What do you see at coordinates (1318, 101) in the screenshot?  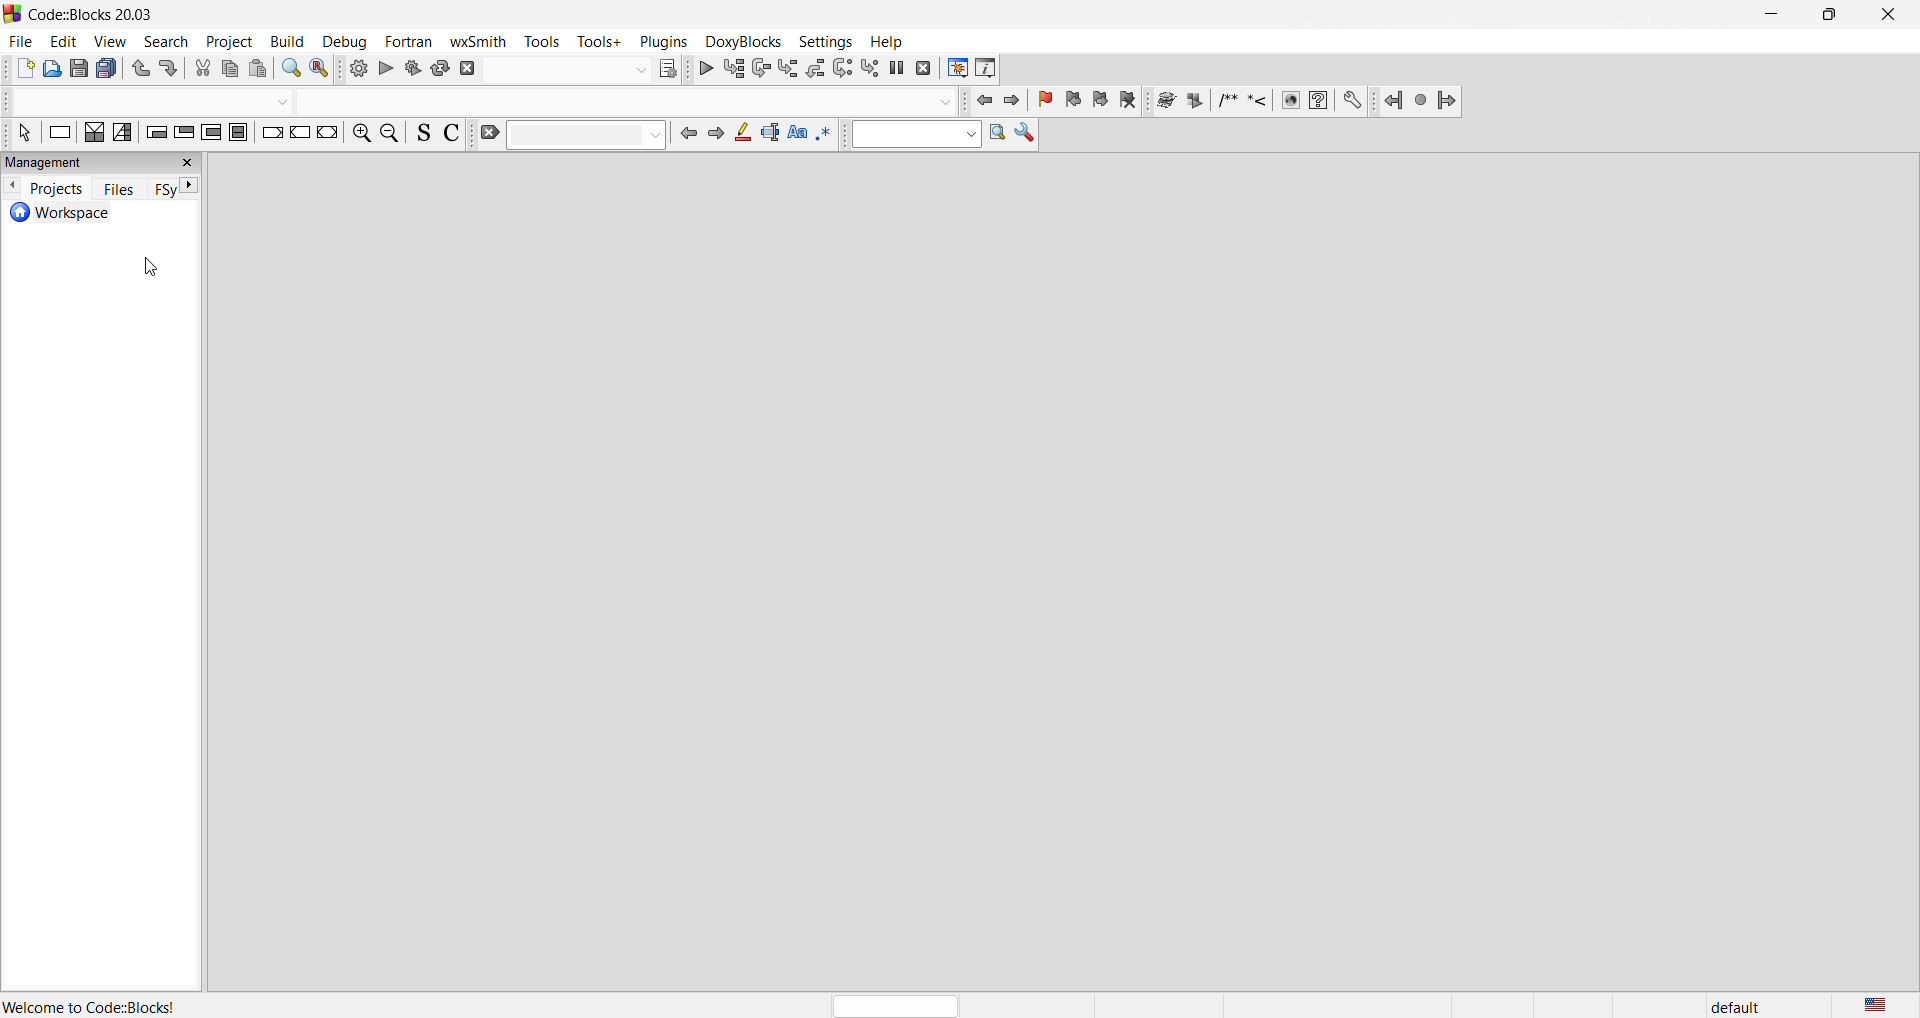 I see `HTML help` at bounding box center [1318, 101].